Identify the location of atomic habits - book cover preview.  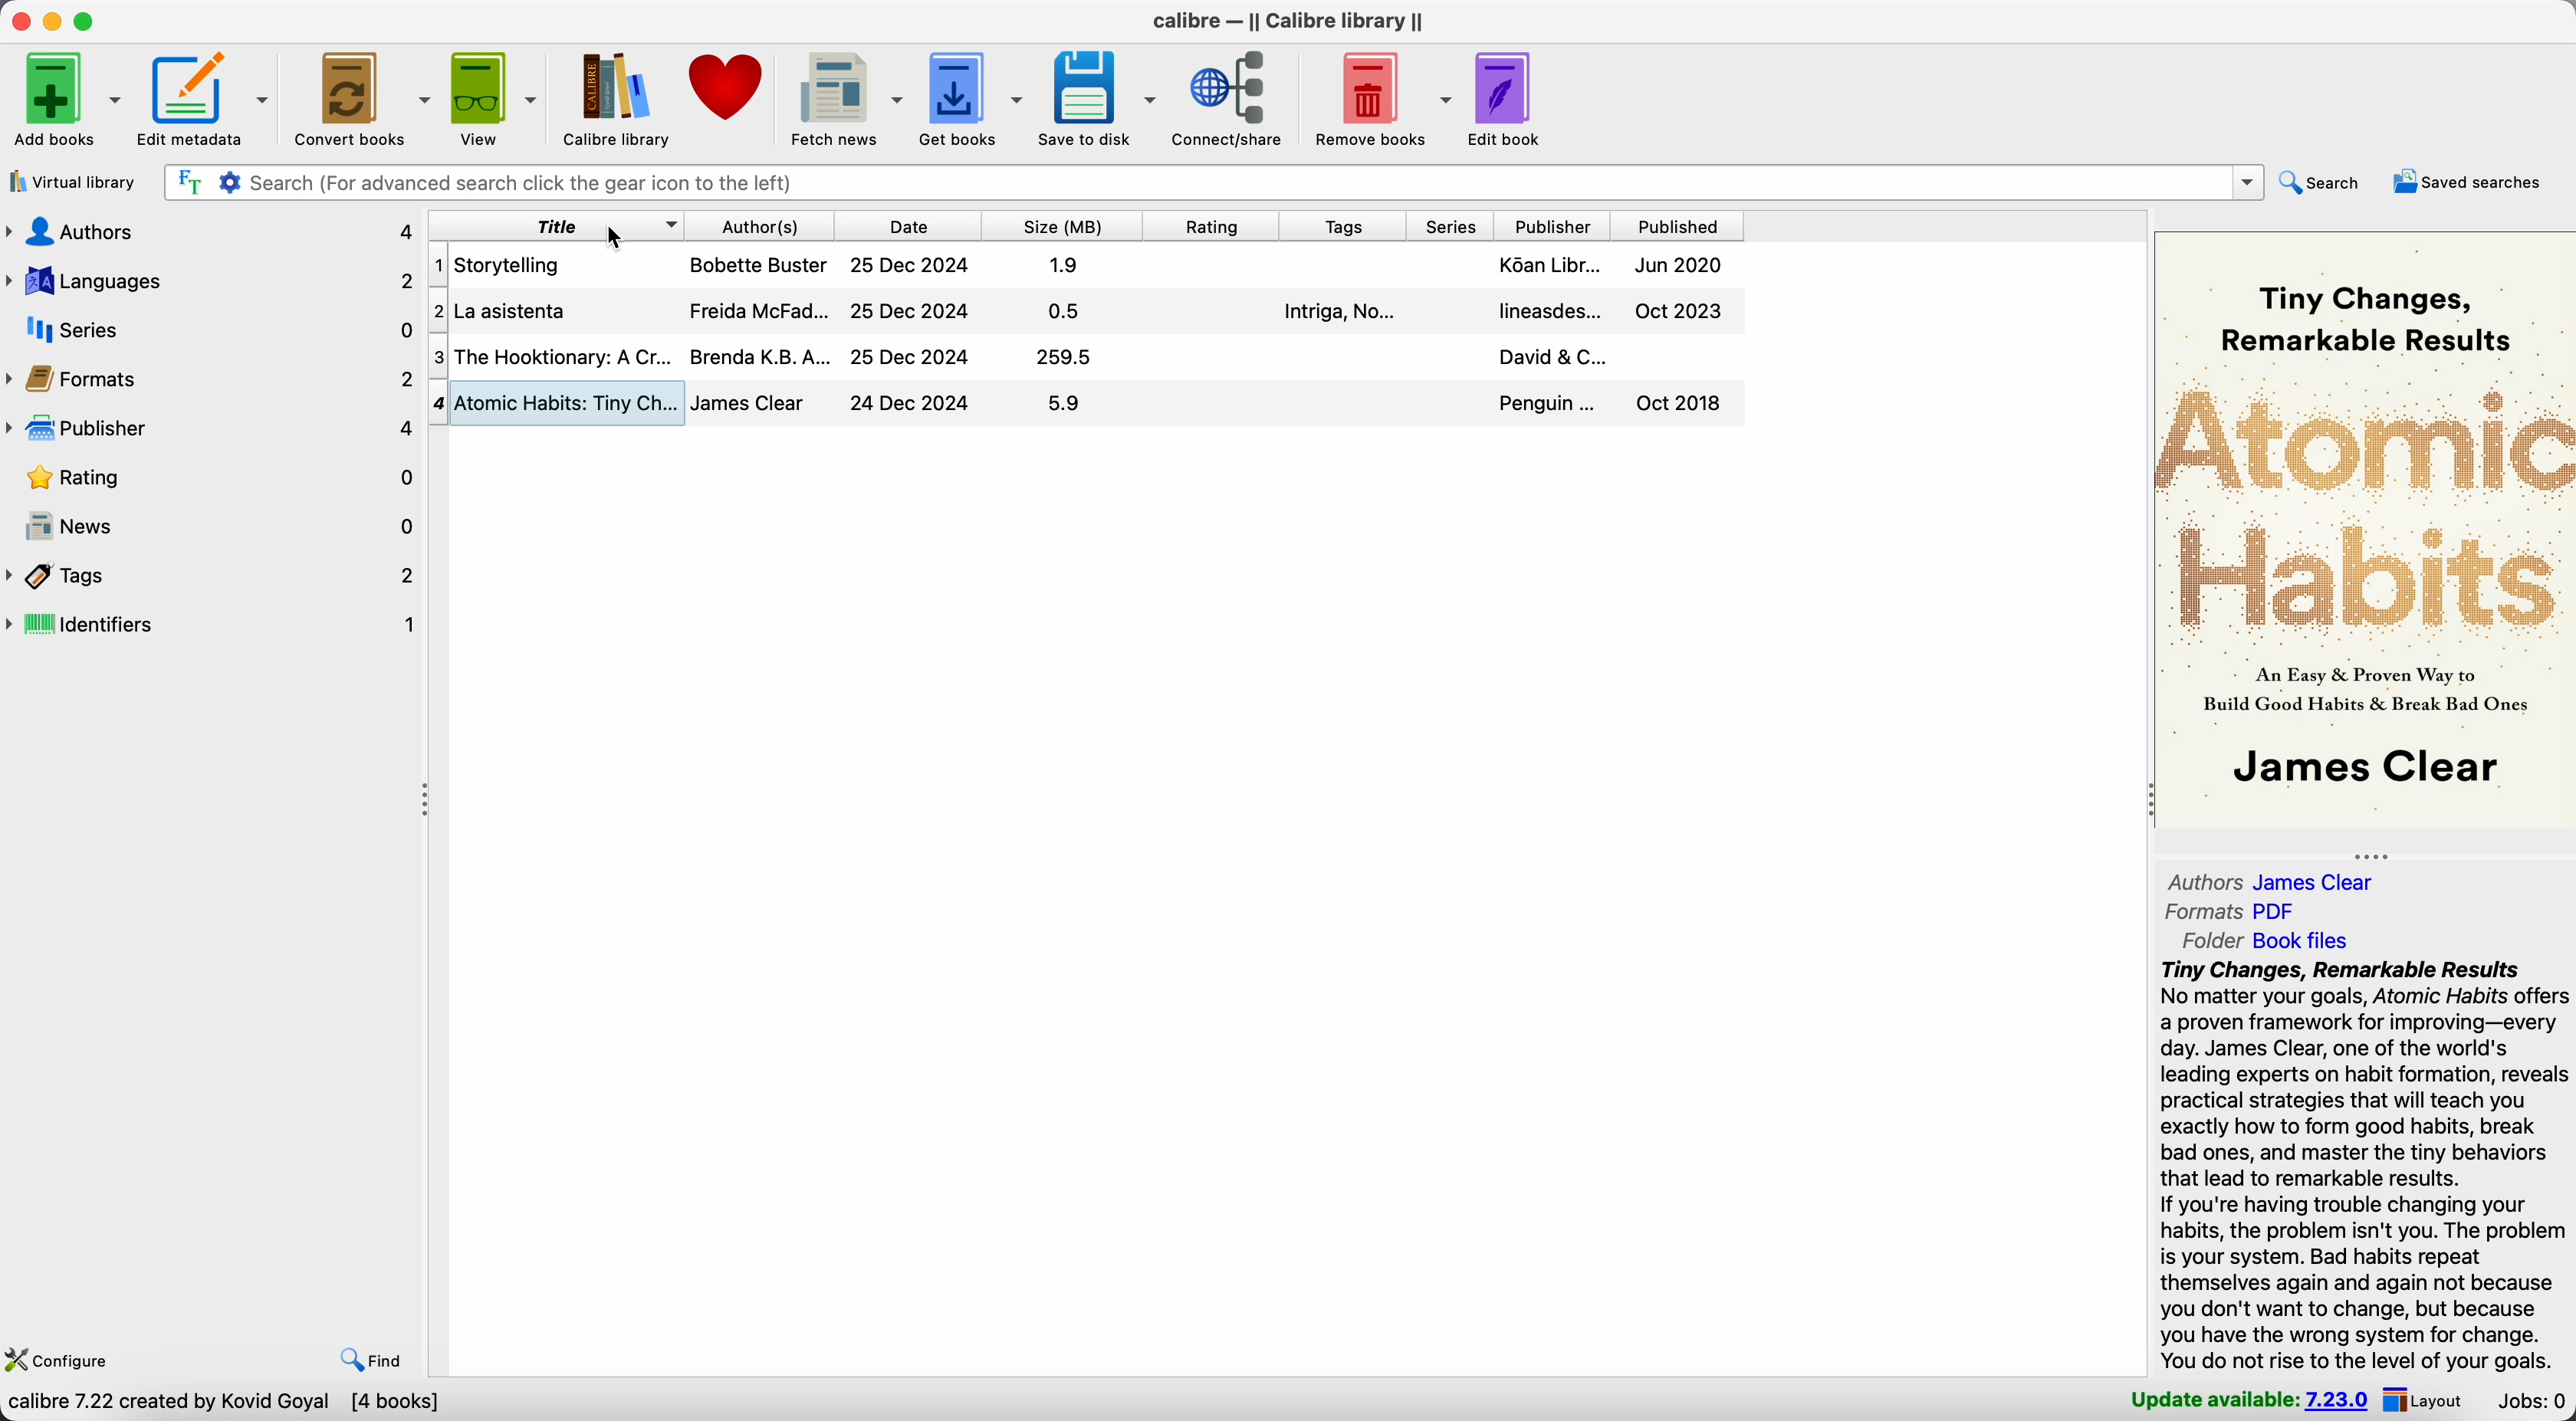
(2365, 533).